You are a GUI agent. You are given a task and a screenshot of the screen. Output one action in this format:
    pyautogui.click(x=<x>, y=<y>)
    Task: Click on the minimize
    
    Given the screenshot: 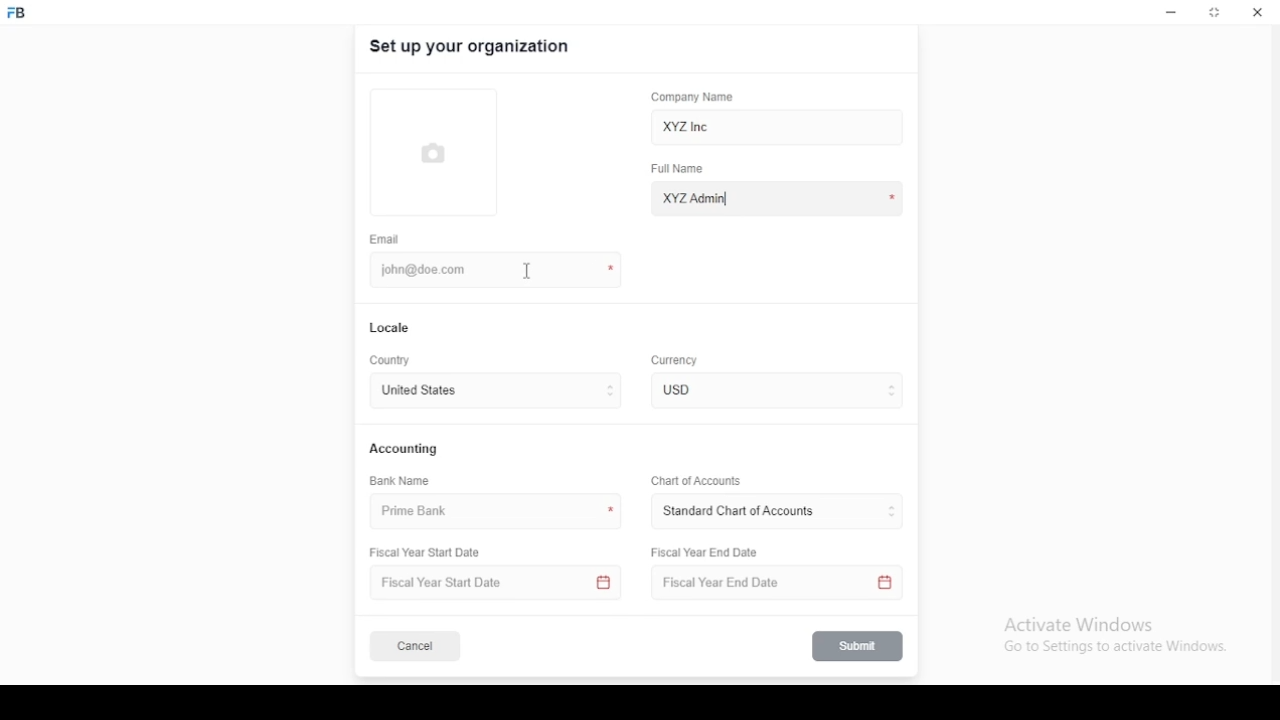 What is the action you would take?
    pyautogui.click(x=1171, y=13)
    